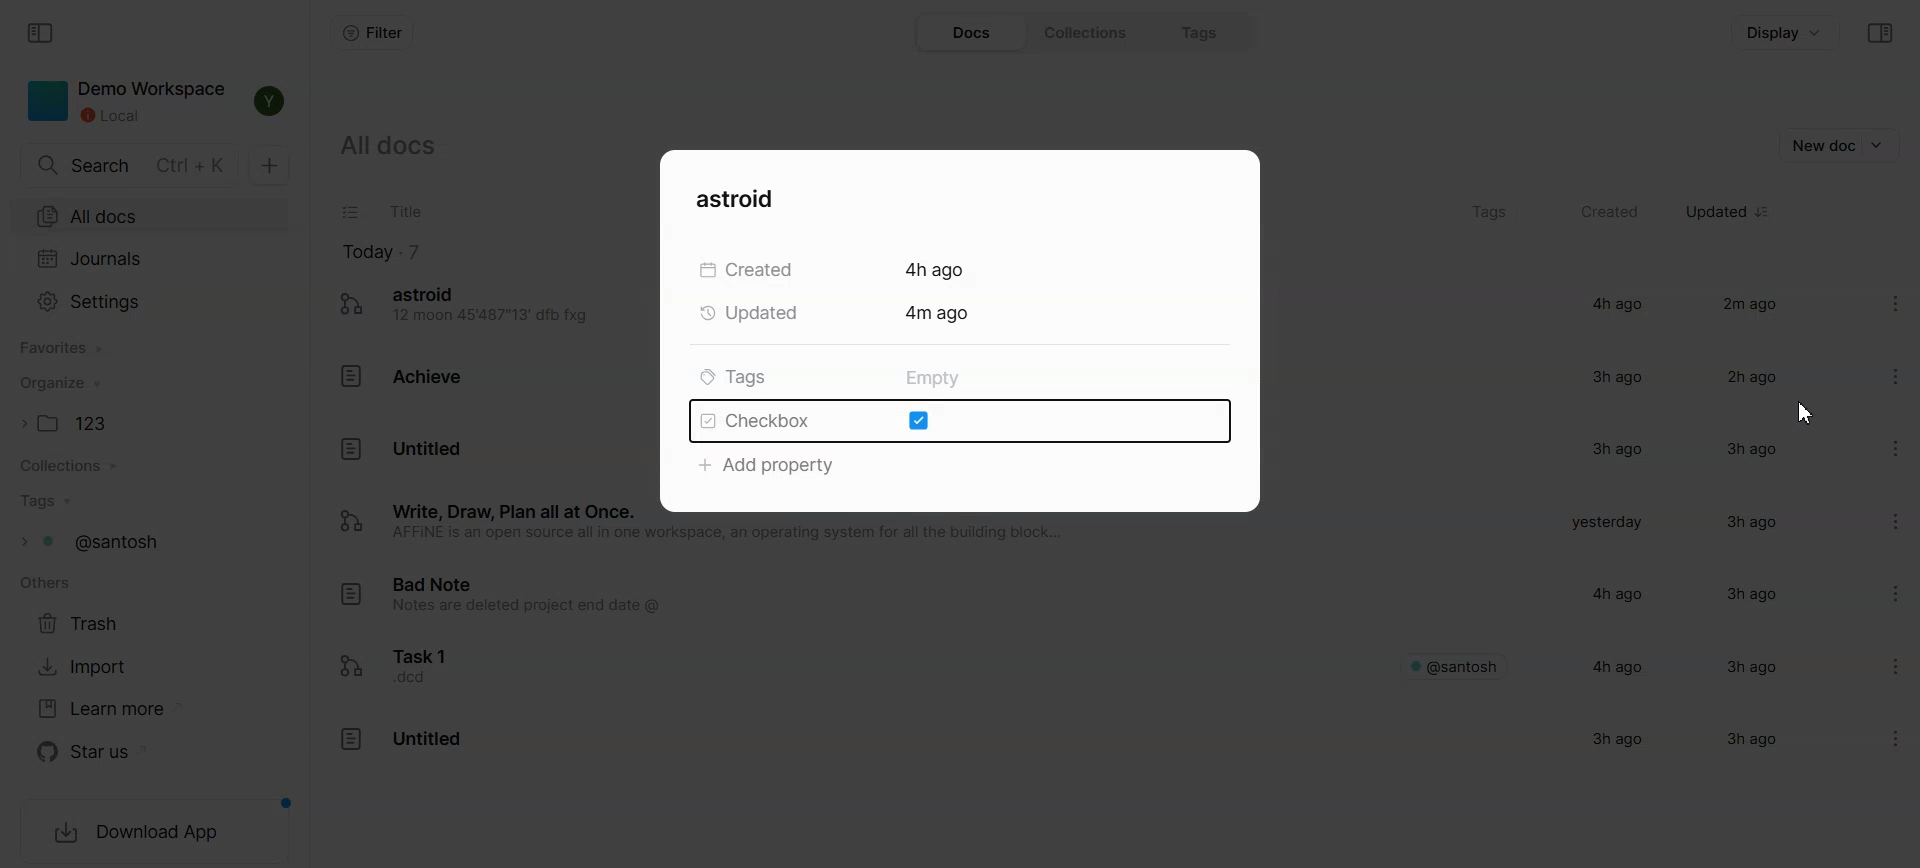 This screenshot has width=1920, height=868. What do you see at coordinates (272, 102) in the screenshot?
I see `Profile` at bounding box center [272, 102].